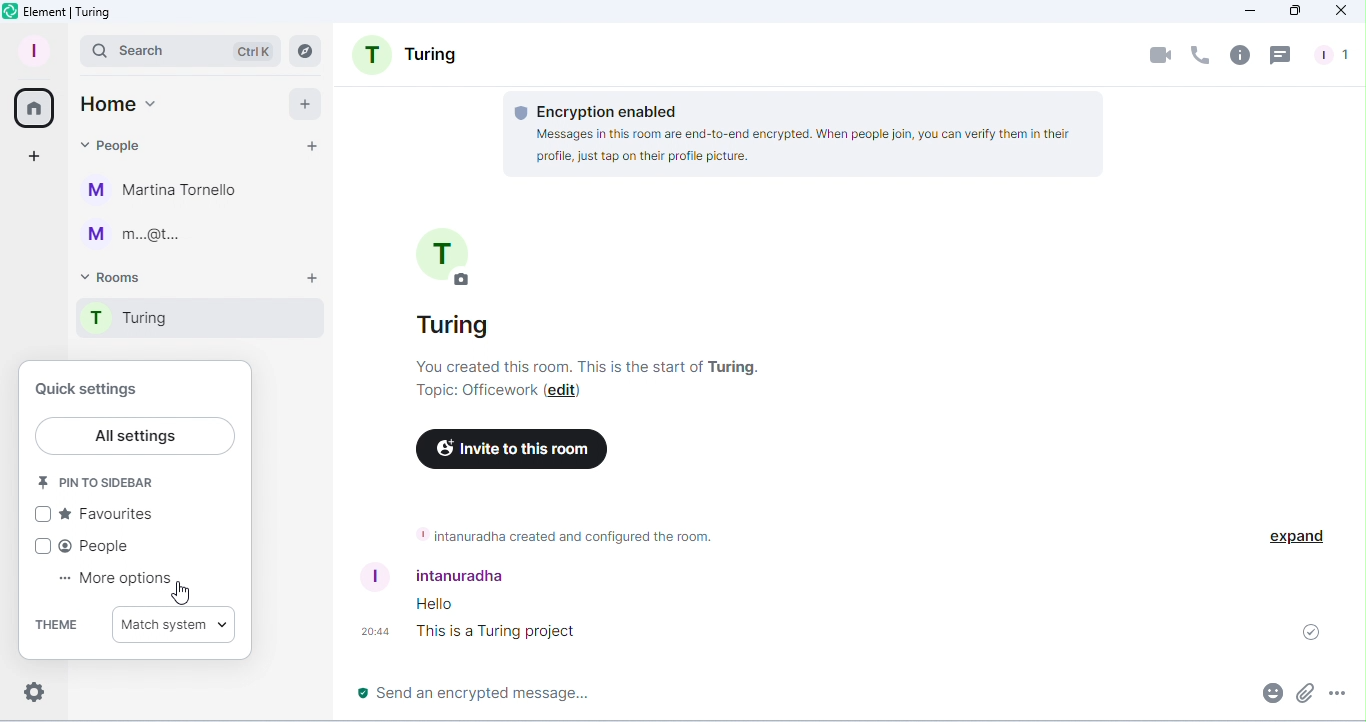  What do you see at coordinates (310, 144) in the screenshot?
I see `Start chat` at bounding box center [310, 144].